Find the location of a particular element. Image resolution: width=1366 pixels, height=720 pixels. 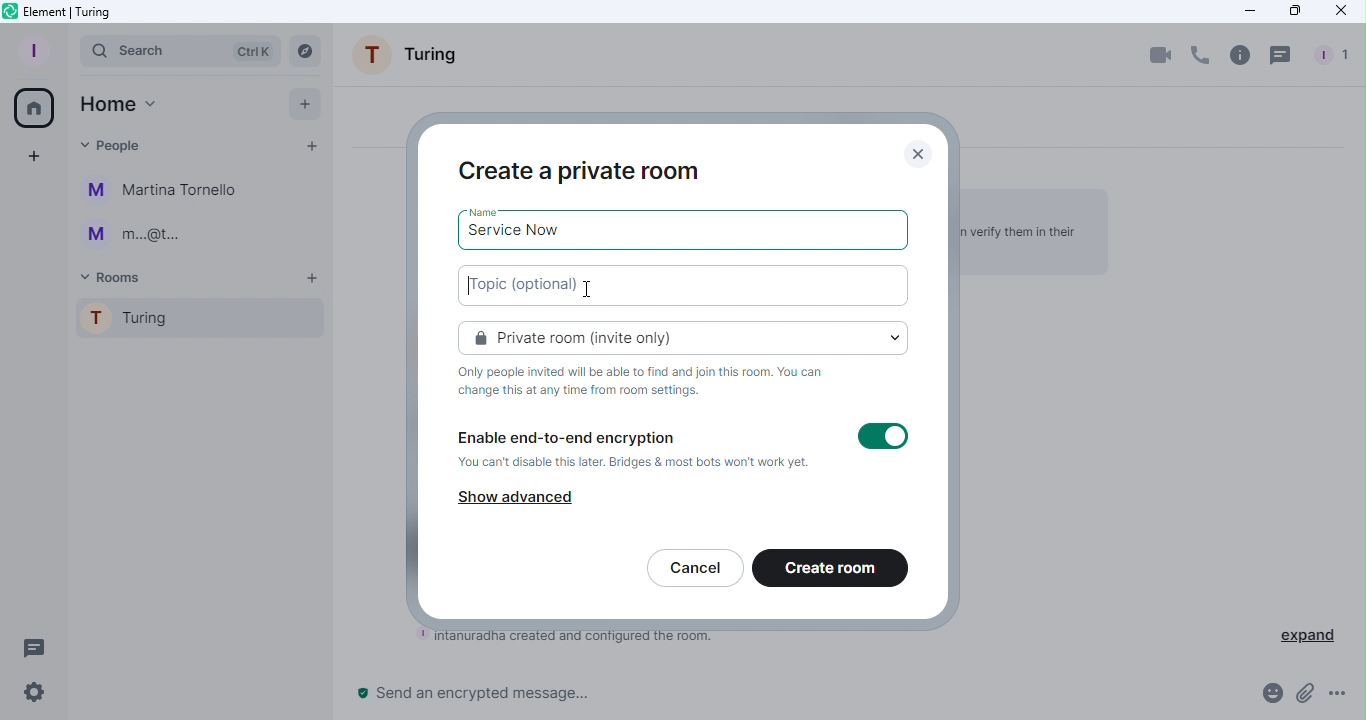

Turing is located at coordinates (193, 322).